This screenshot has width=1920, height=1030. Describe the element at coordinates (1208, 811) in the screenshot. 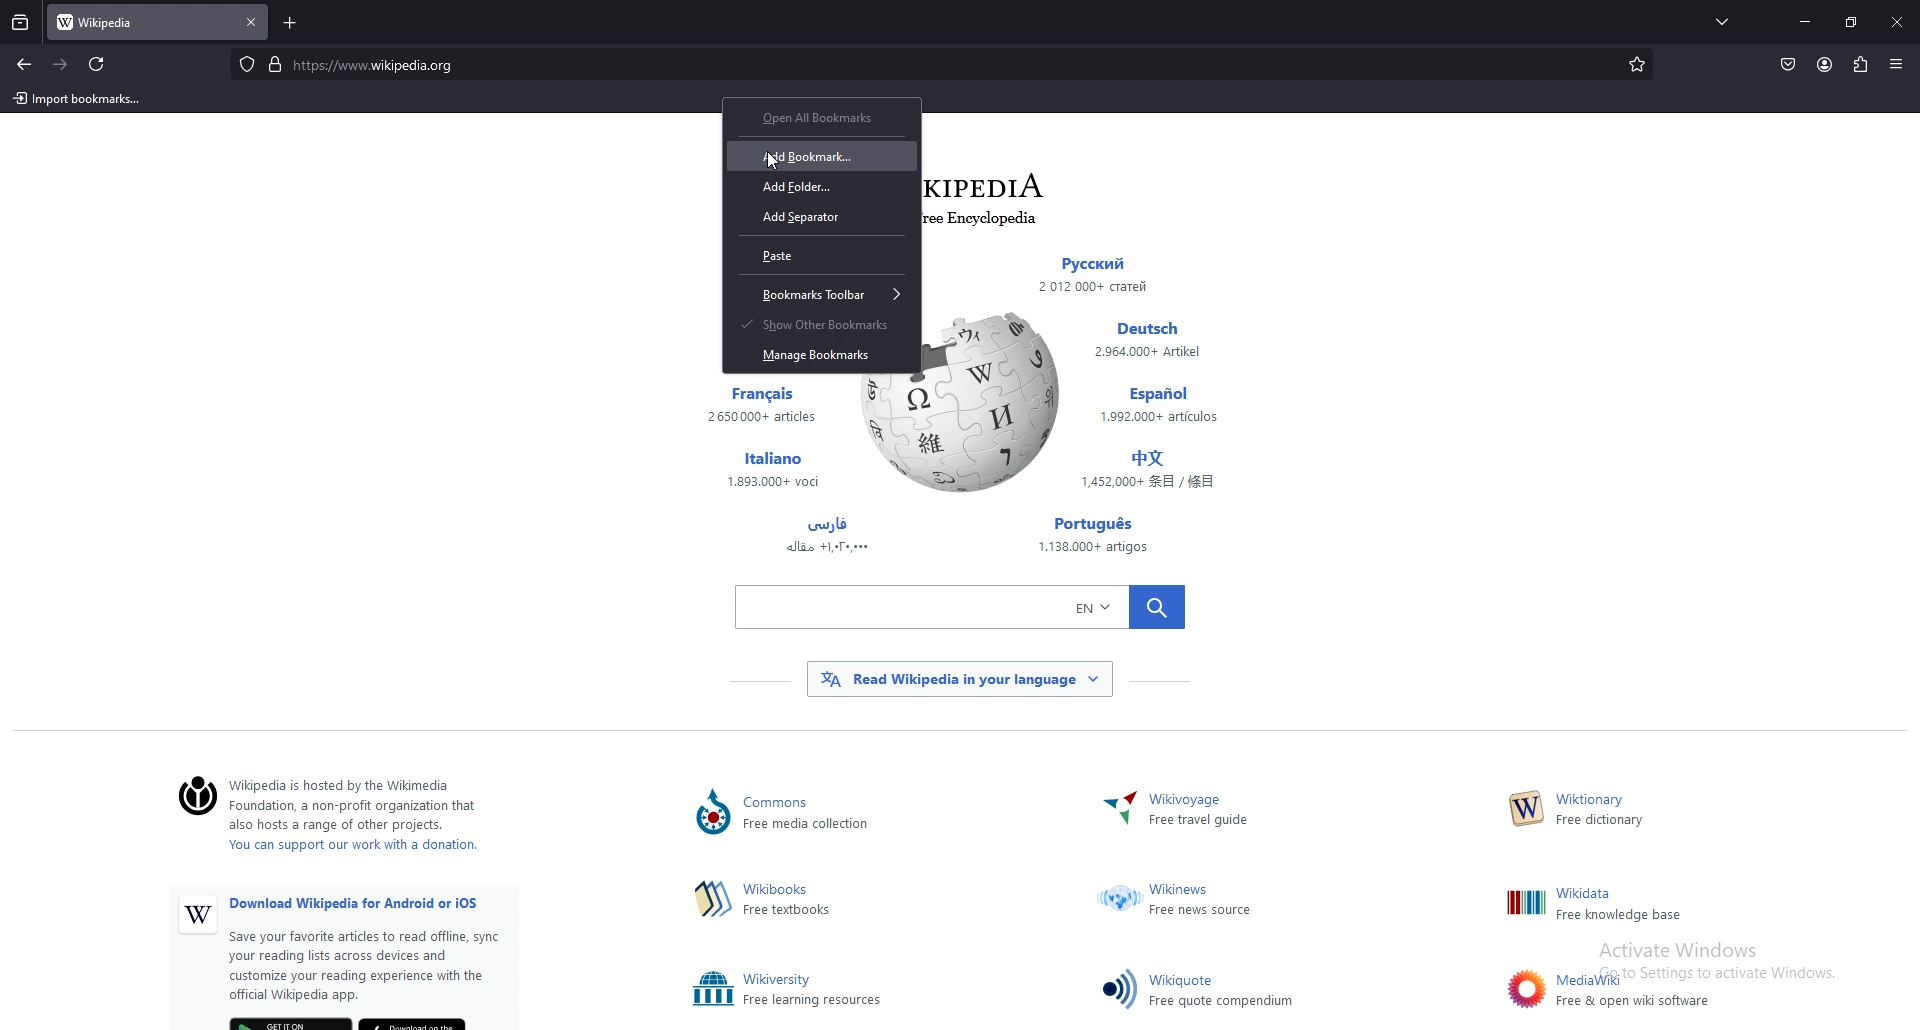

I see `~ Wikivoyage
Free travel guide` at that location.